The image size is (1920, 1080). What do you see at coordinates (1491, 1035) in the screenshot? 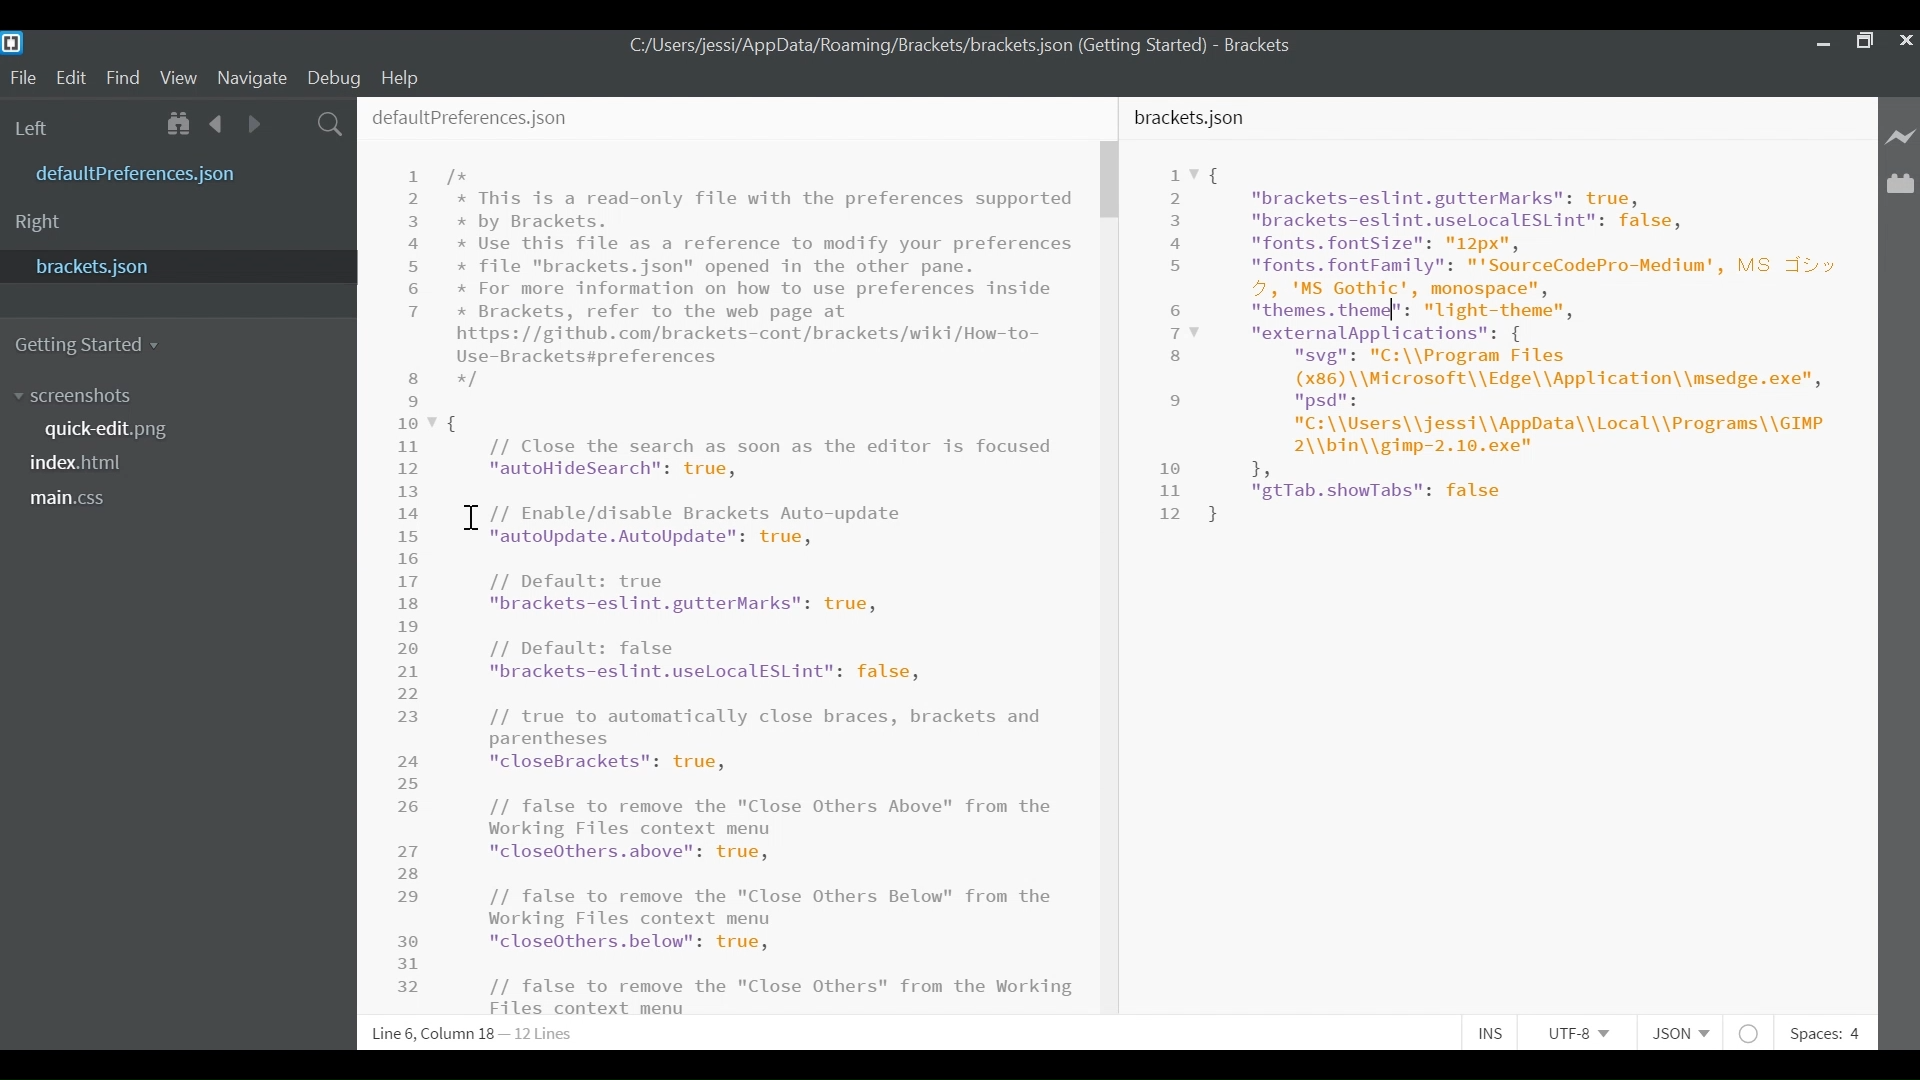
I see `Toggle Insert or Overwrite` at bounding box center [1491, 1035].